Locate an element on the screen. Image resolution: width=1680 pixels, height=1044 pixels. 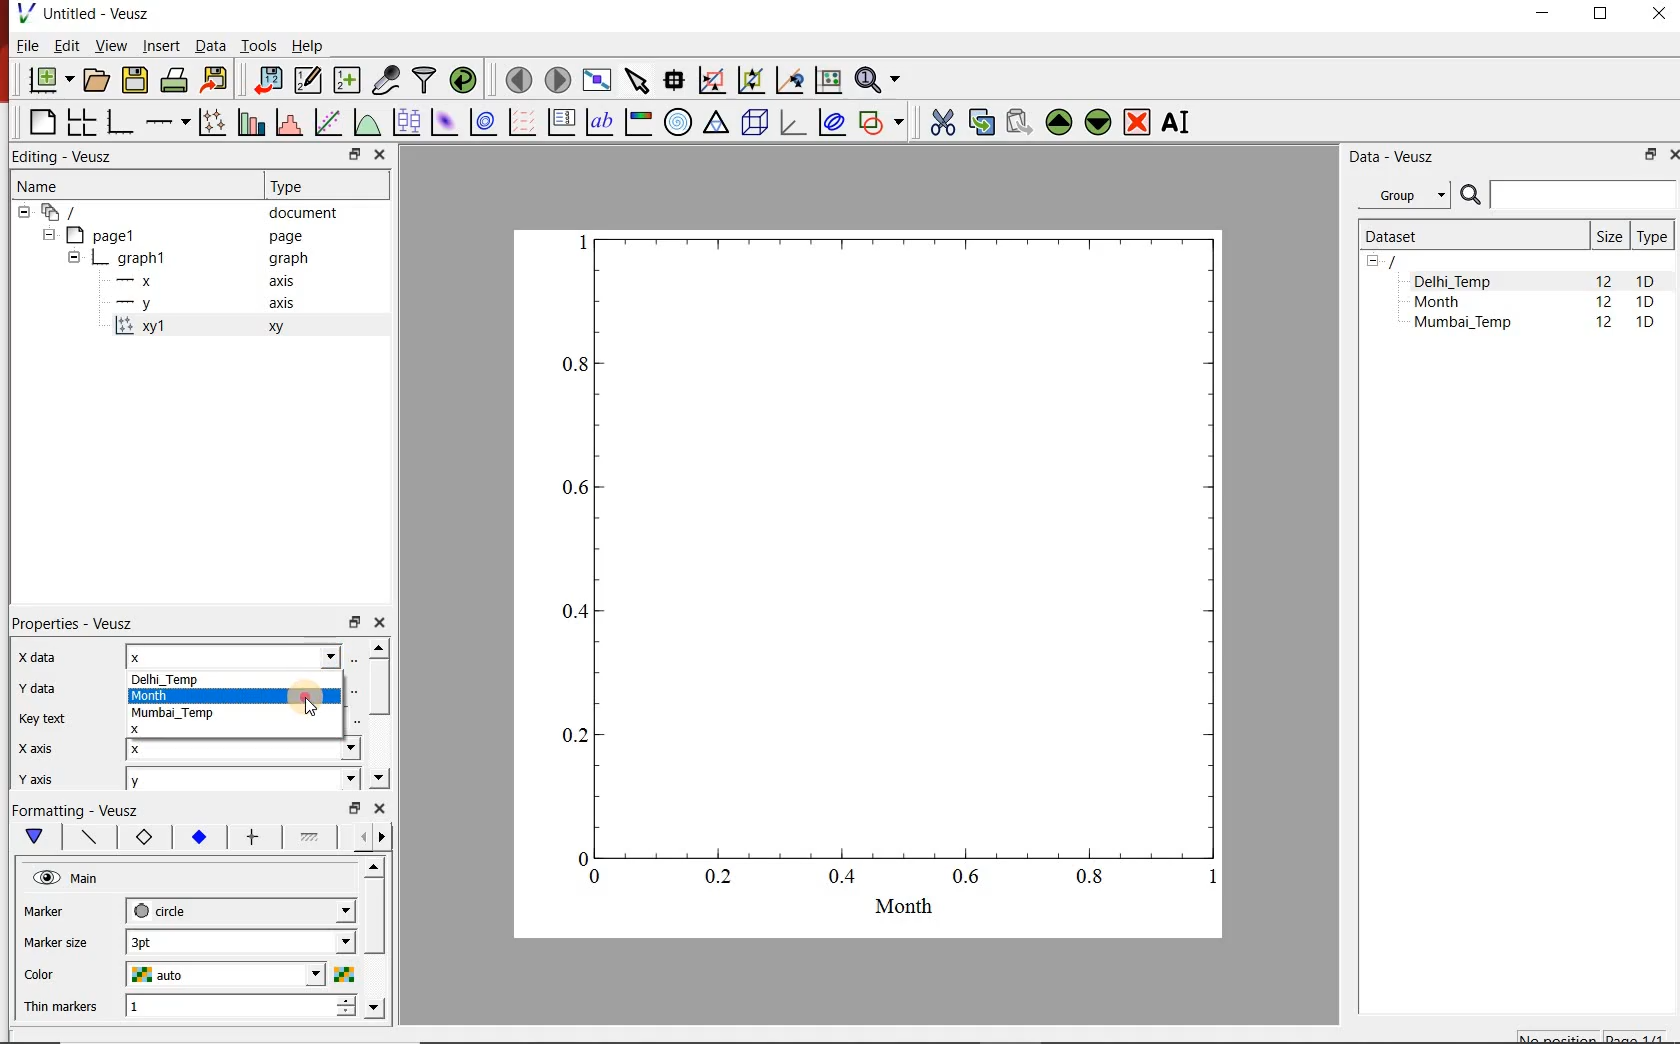
plot a vector field is located at coordinates (521, 123).